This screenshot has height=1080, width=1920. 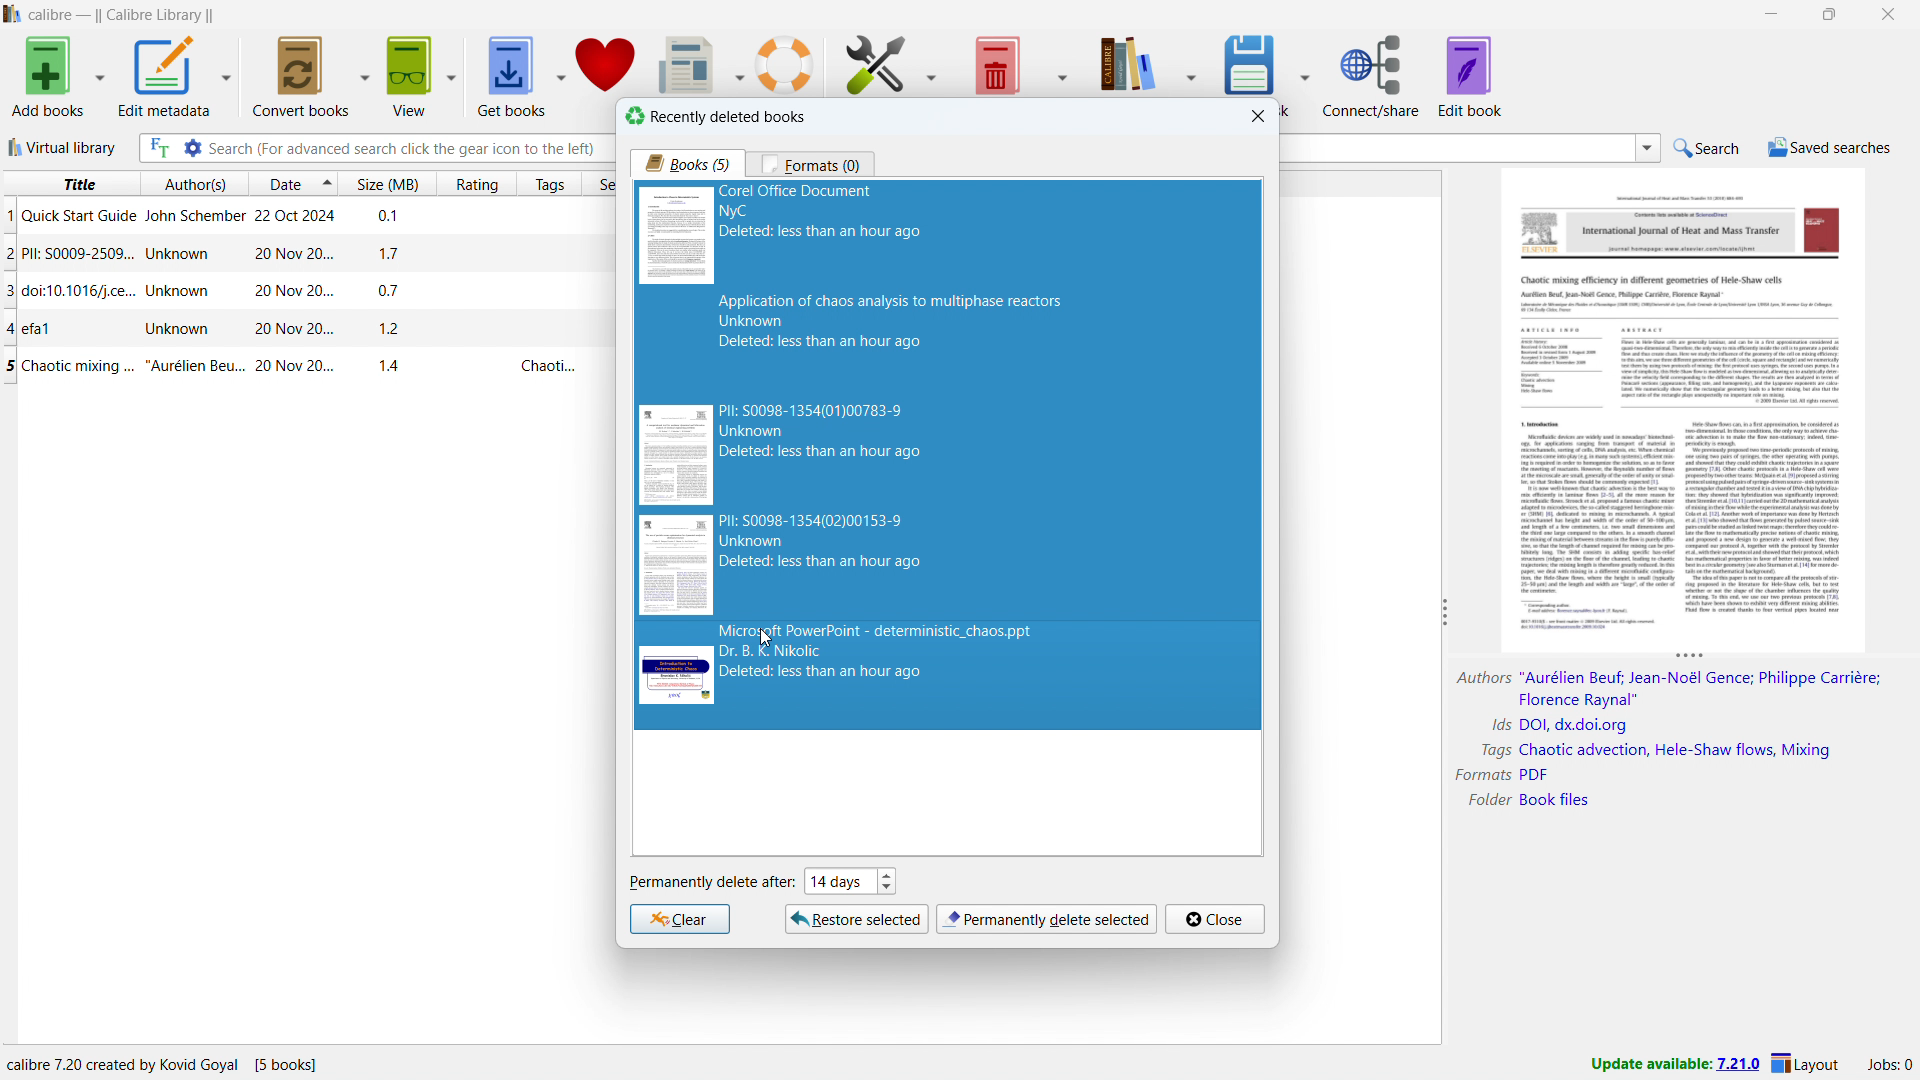 What do you see at coordinates (858, 919) in the screenshot?
I see `restore selcted` at bounding box center [858, 919].